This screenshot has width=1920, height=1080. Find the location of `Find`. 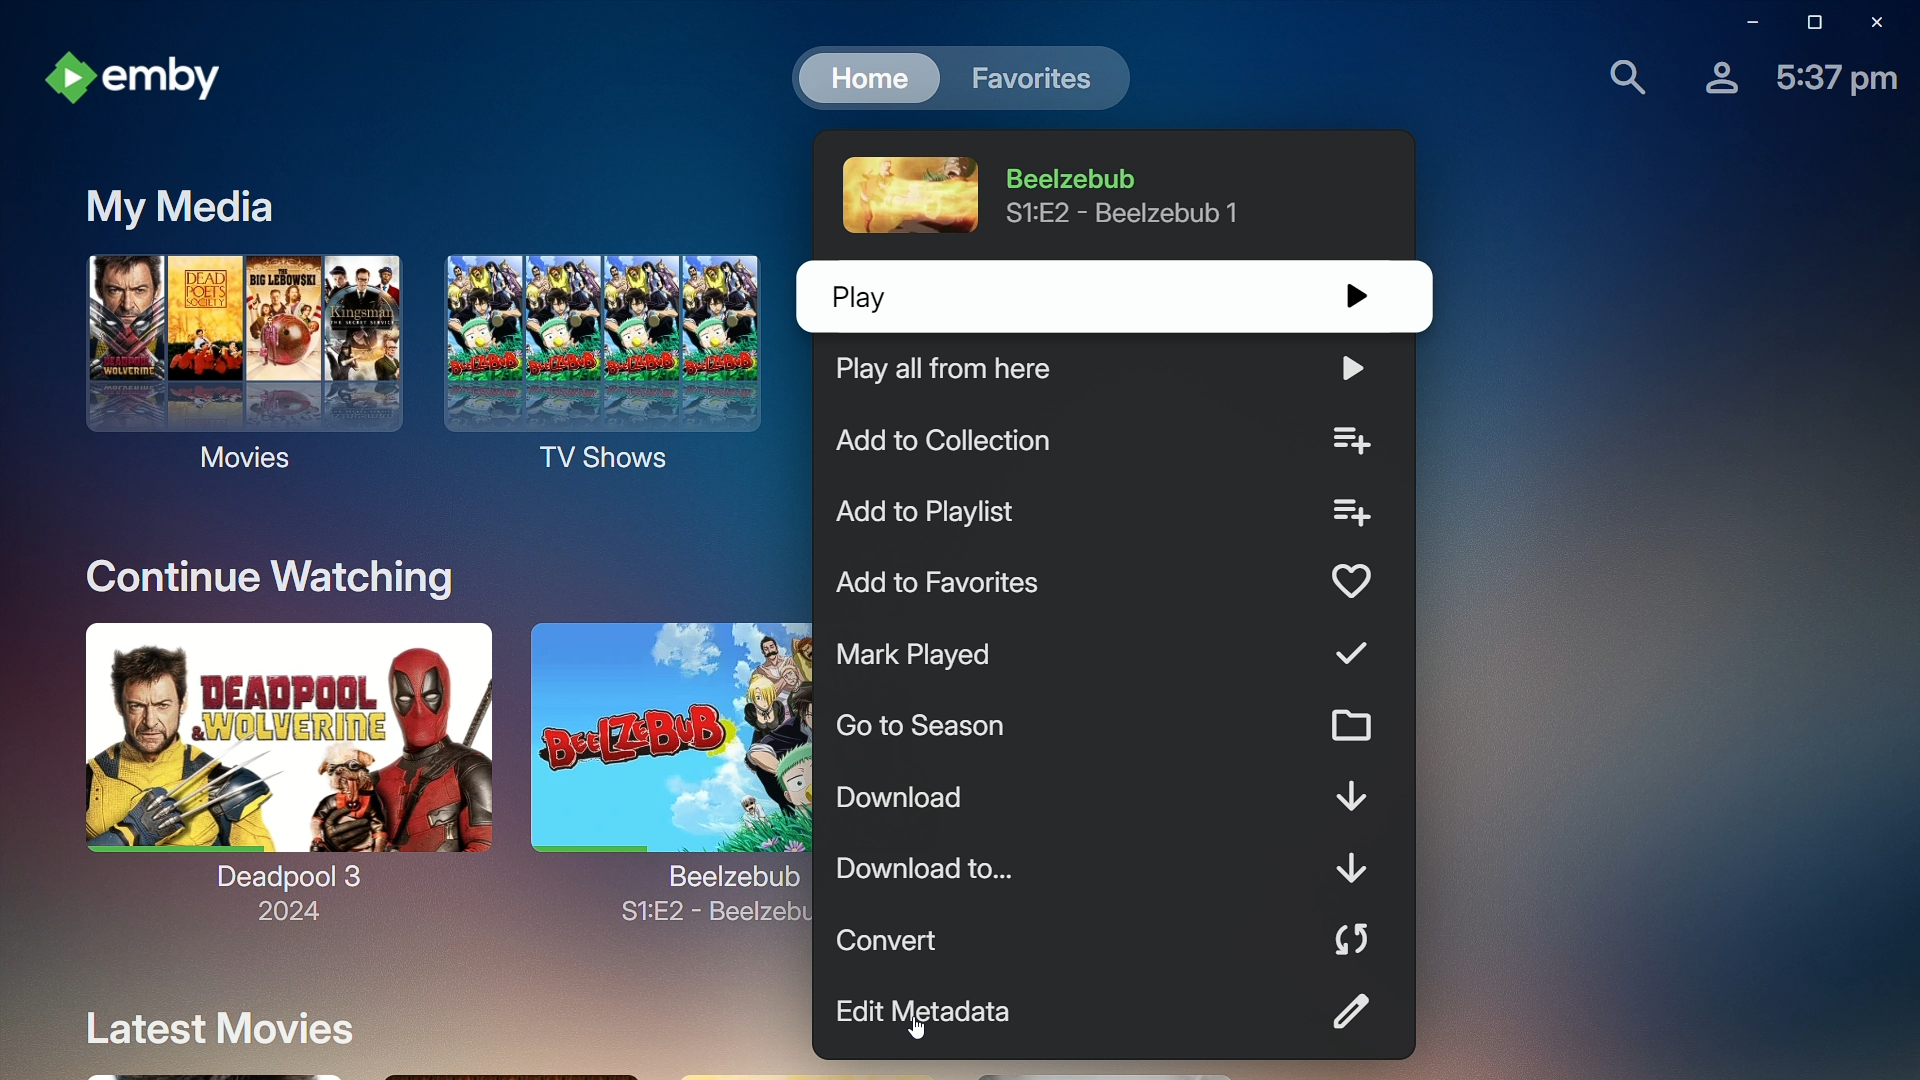

Find is located at coordinates (1614, 79).